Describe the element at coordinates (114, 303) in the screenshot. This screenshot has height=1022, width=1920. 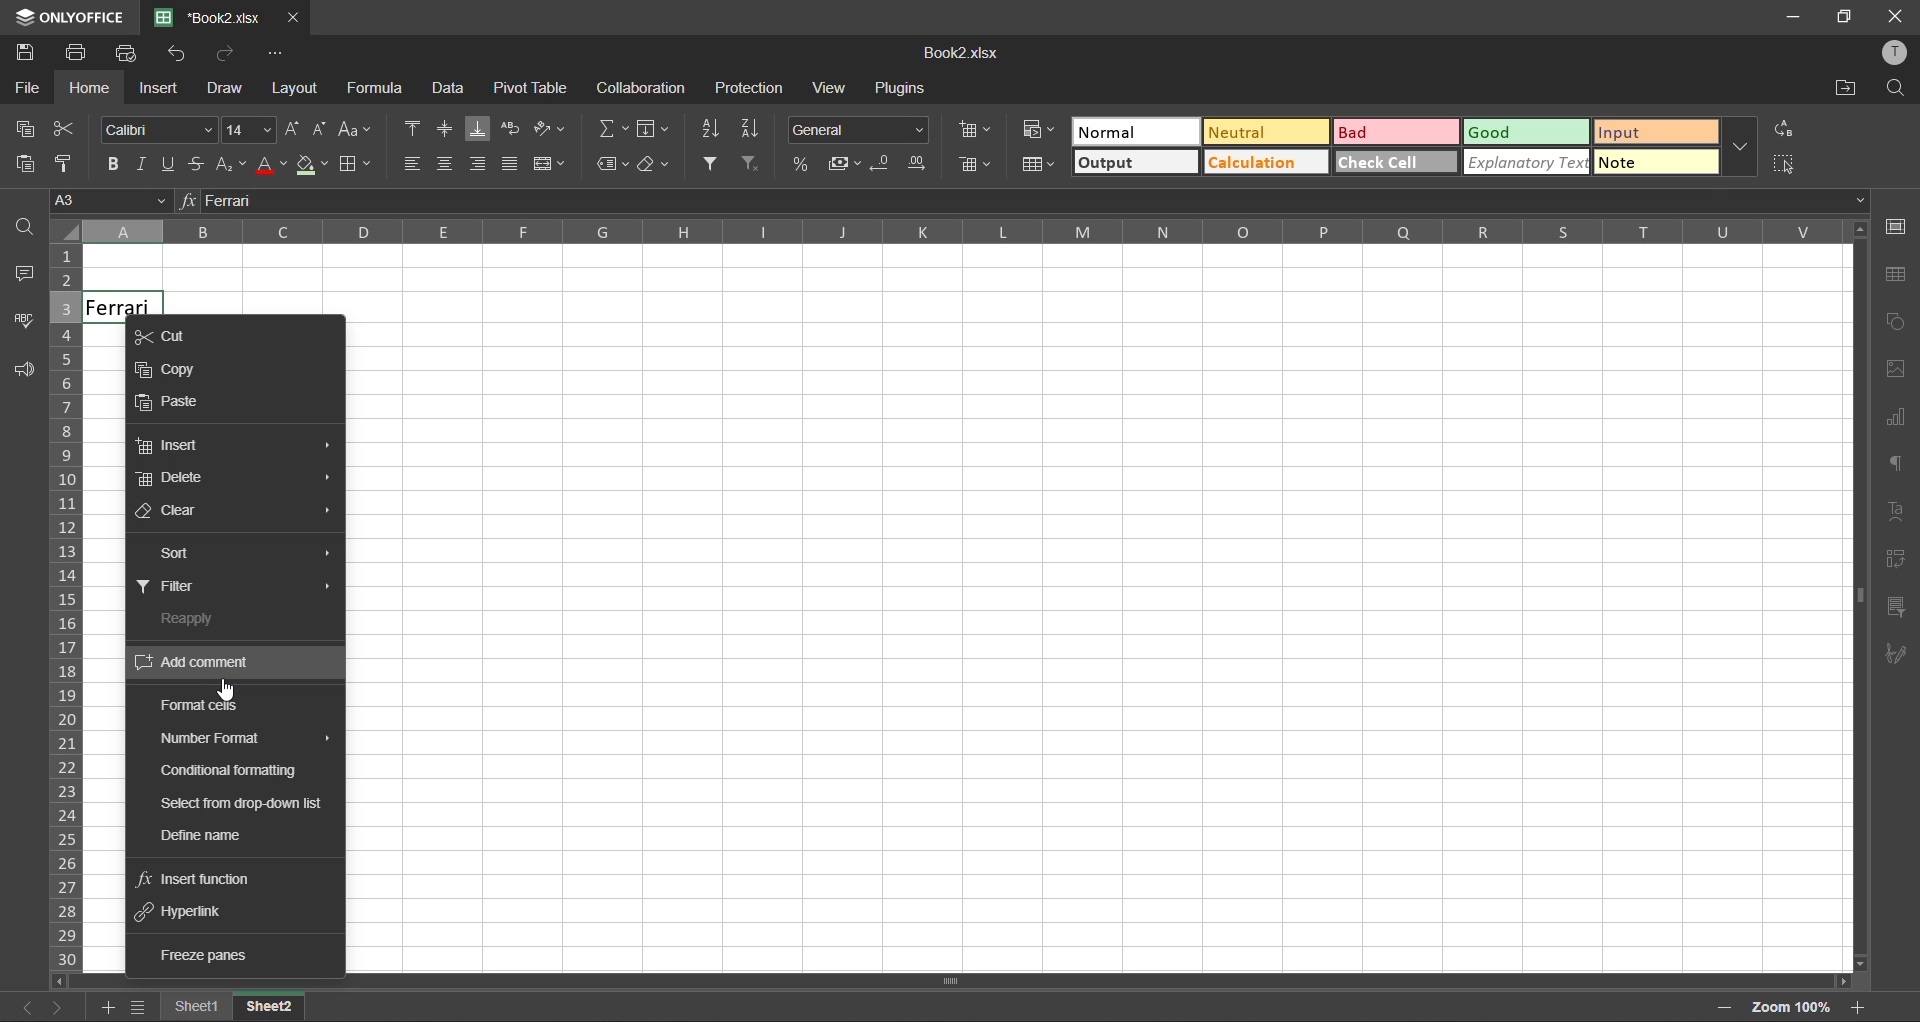
I see `Ferrari` at that location.